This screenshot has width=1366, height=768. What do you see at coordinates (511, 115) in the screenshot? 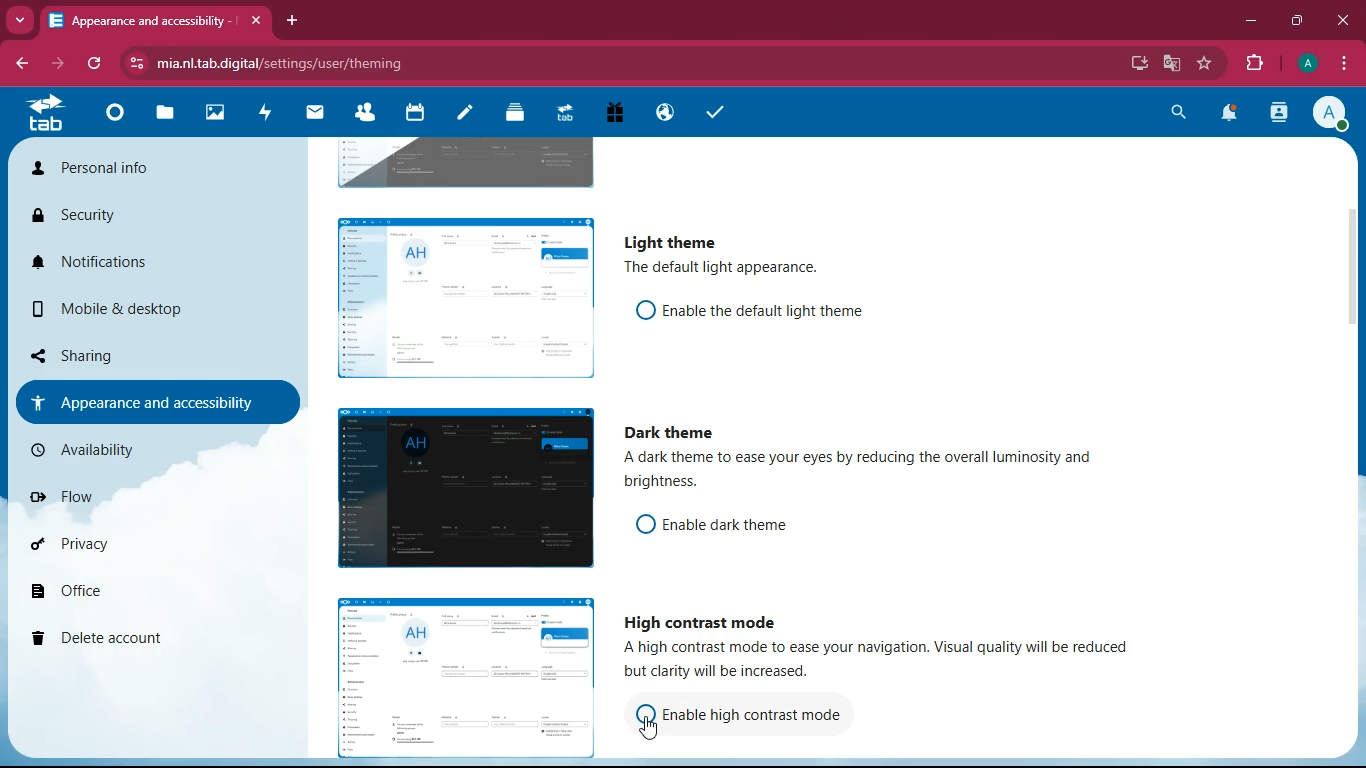
I see `layers` at bounding box center [511, 115].